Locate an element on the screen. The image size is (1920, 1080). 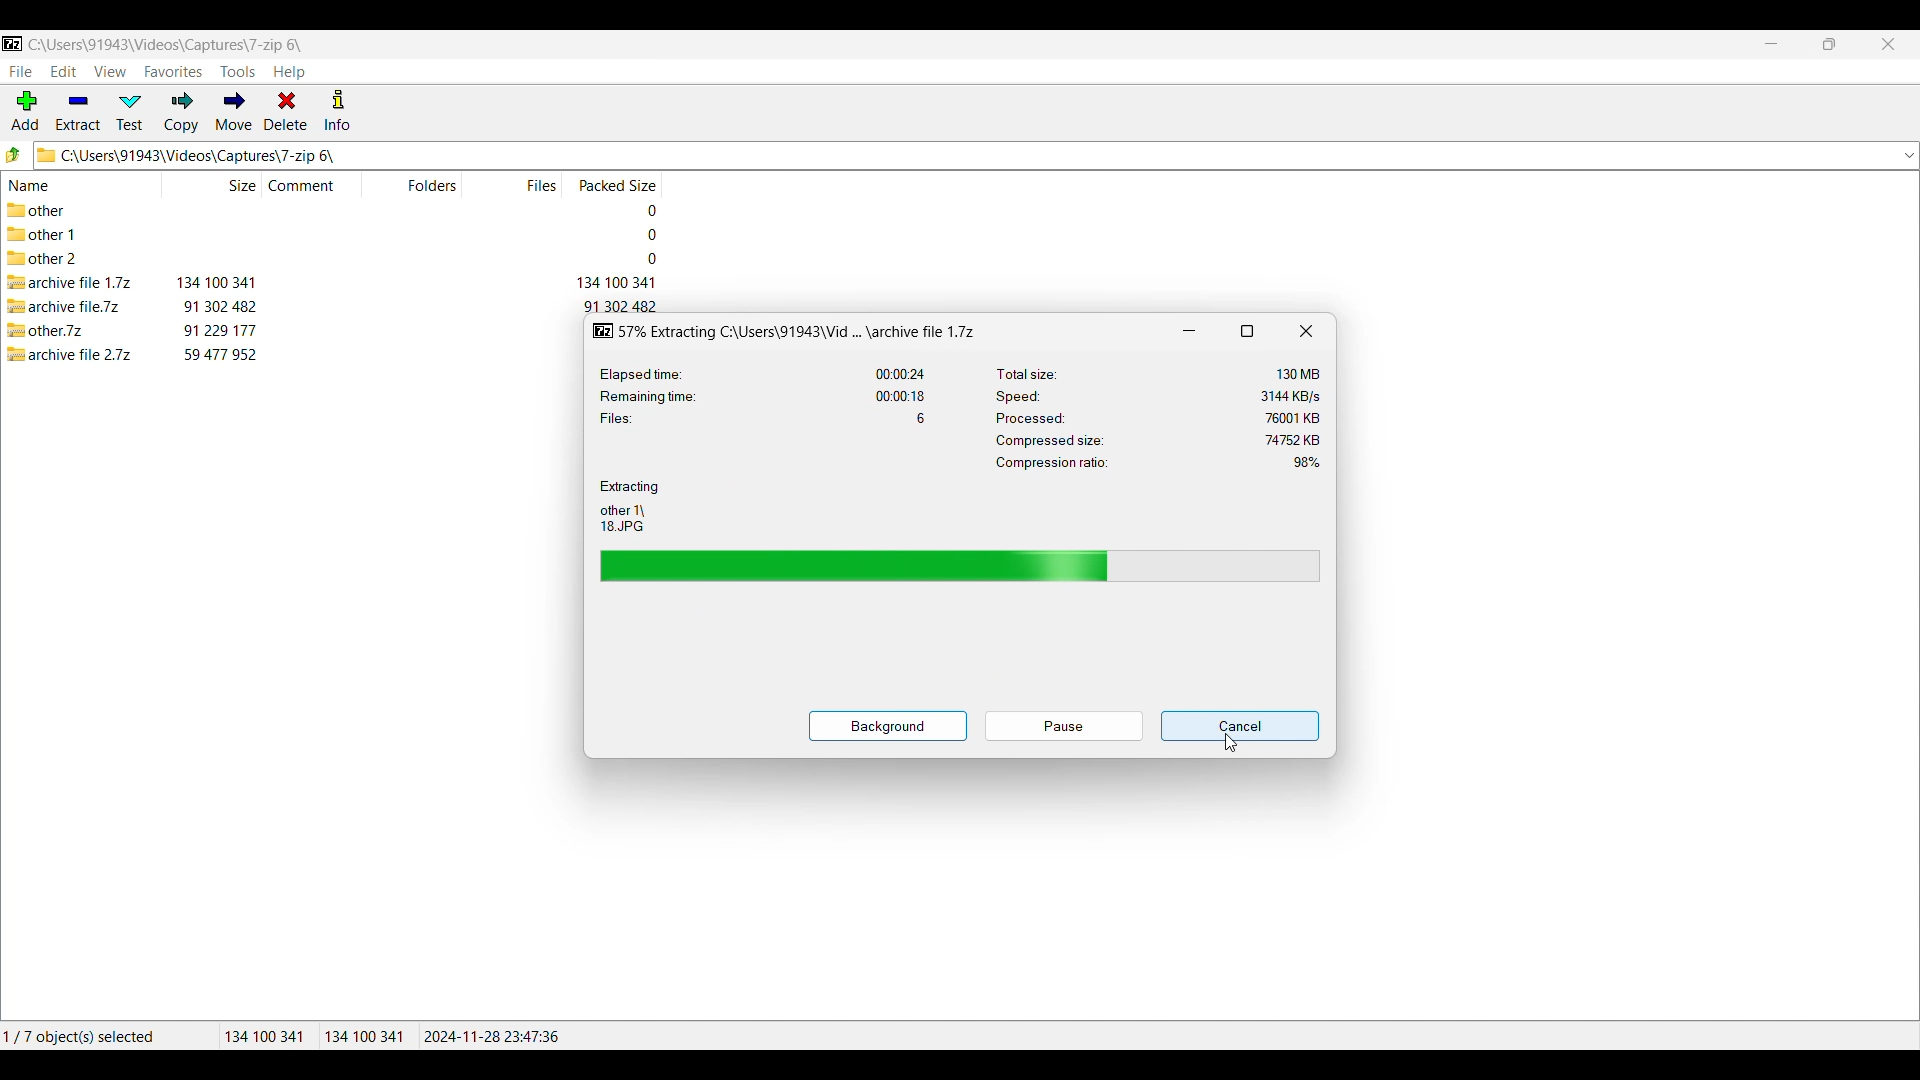
dropdown is located at coordinates (1908, 155).